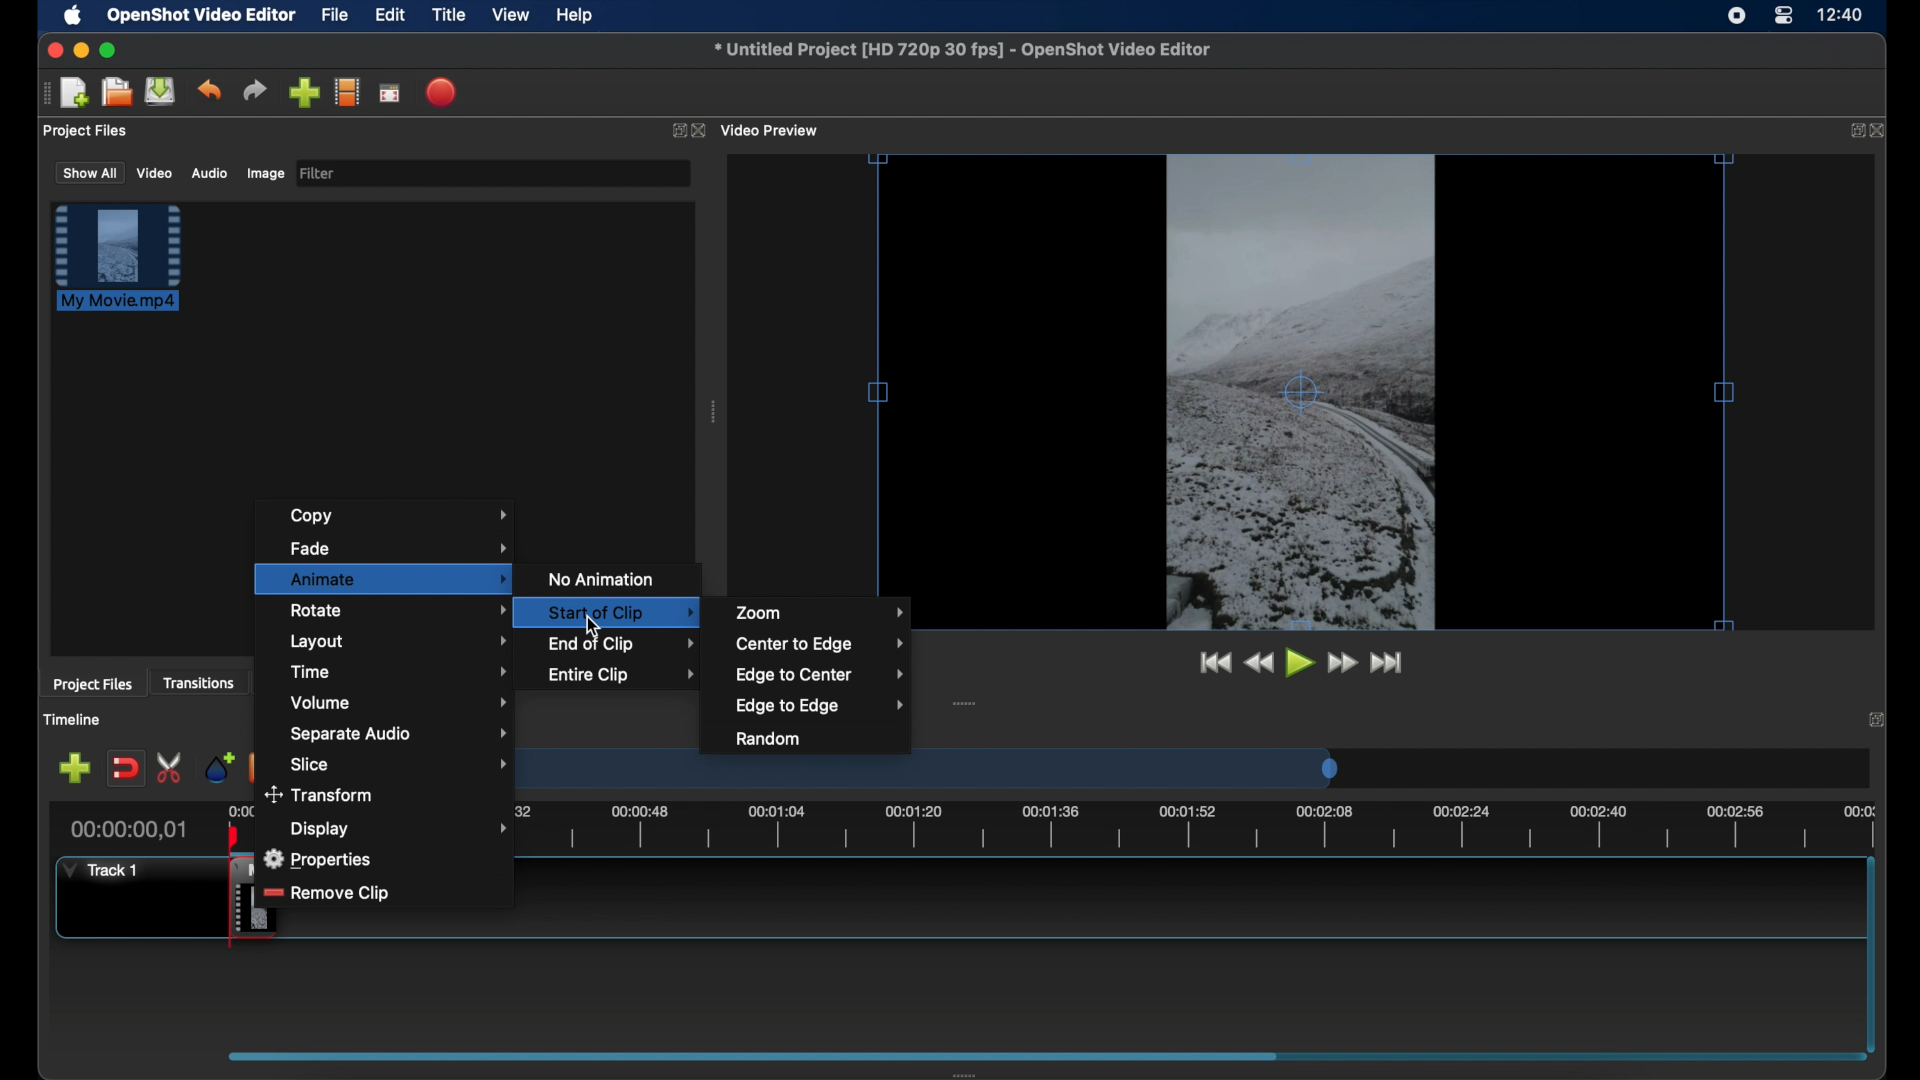 The width and height of the screenshot is (1920, 1080). What do you see at coordinates (217, 905) in the screenshot?
I see `clip` at bounding box center [217, 905].